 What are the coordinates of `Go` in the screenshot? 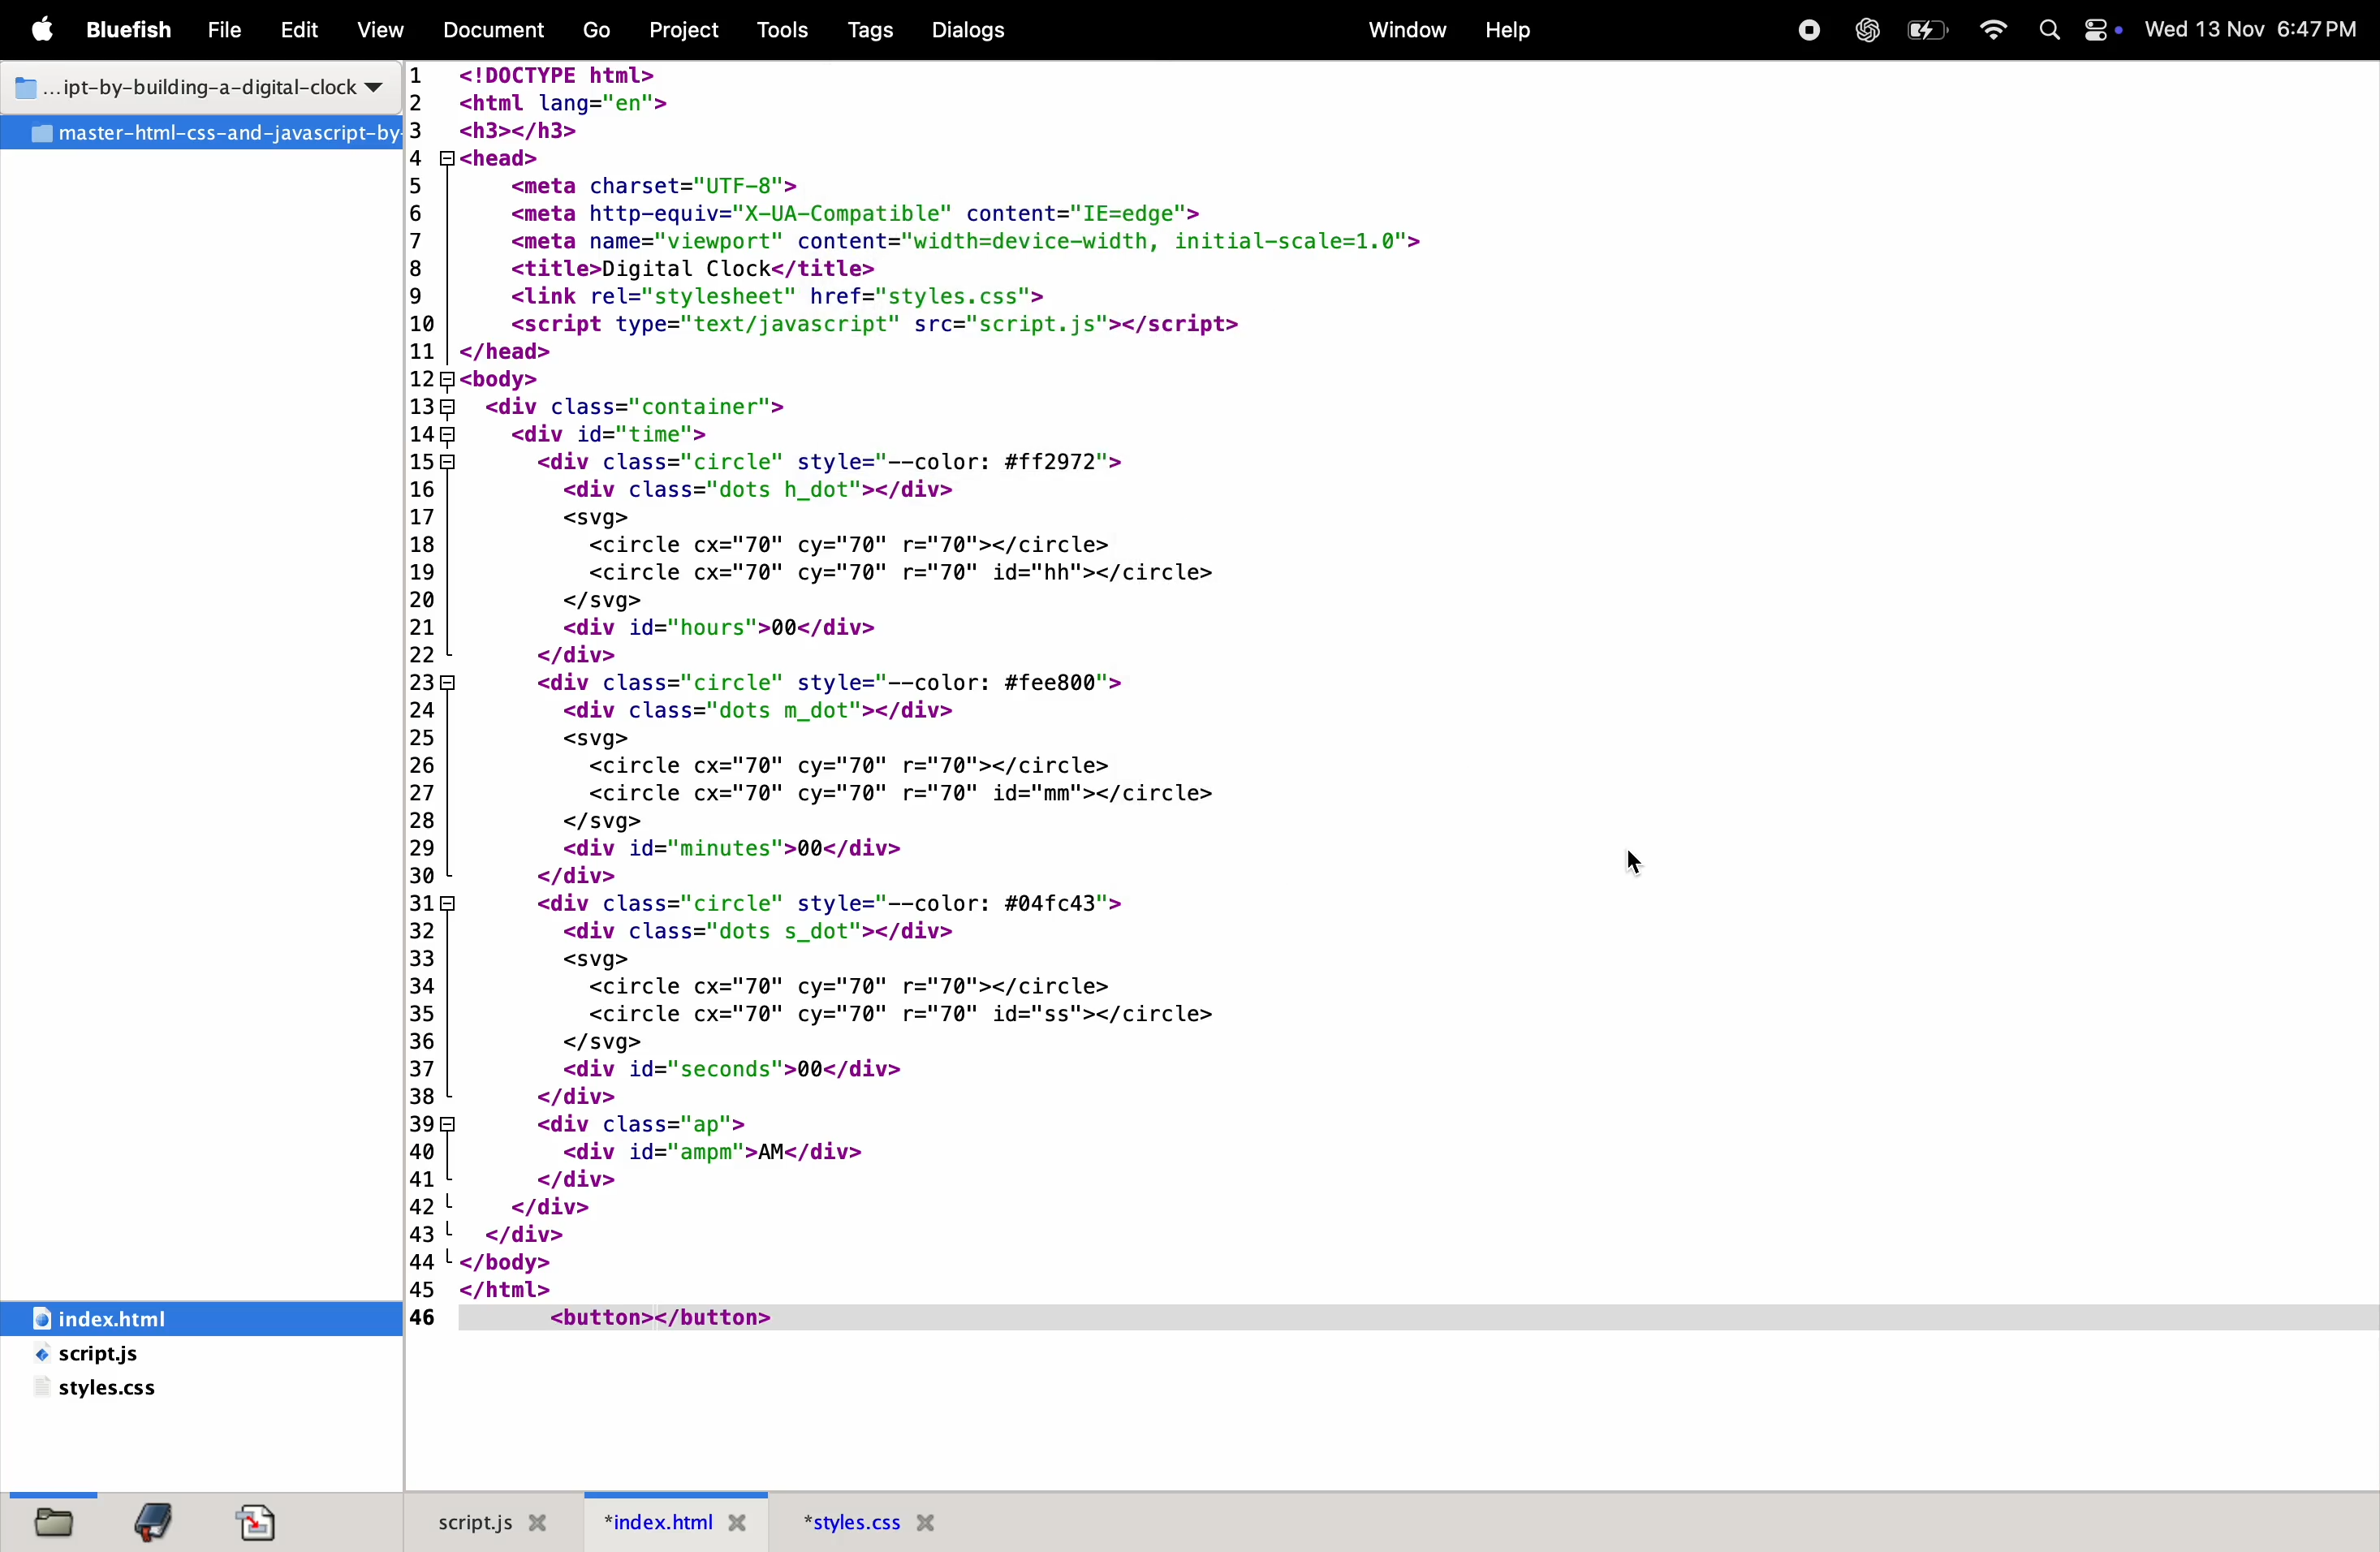 It's located at (593, 30).